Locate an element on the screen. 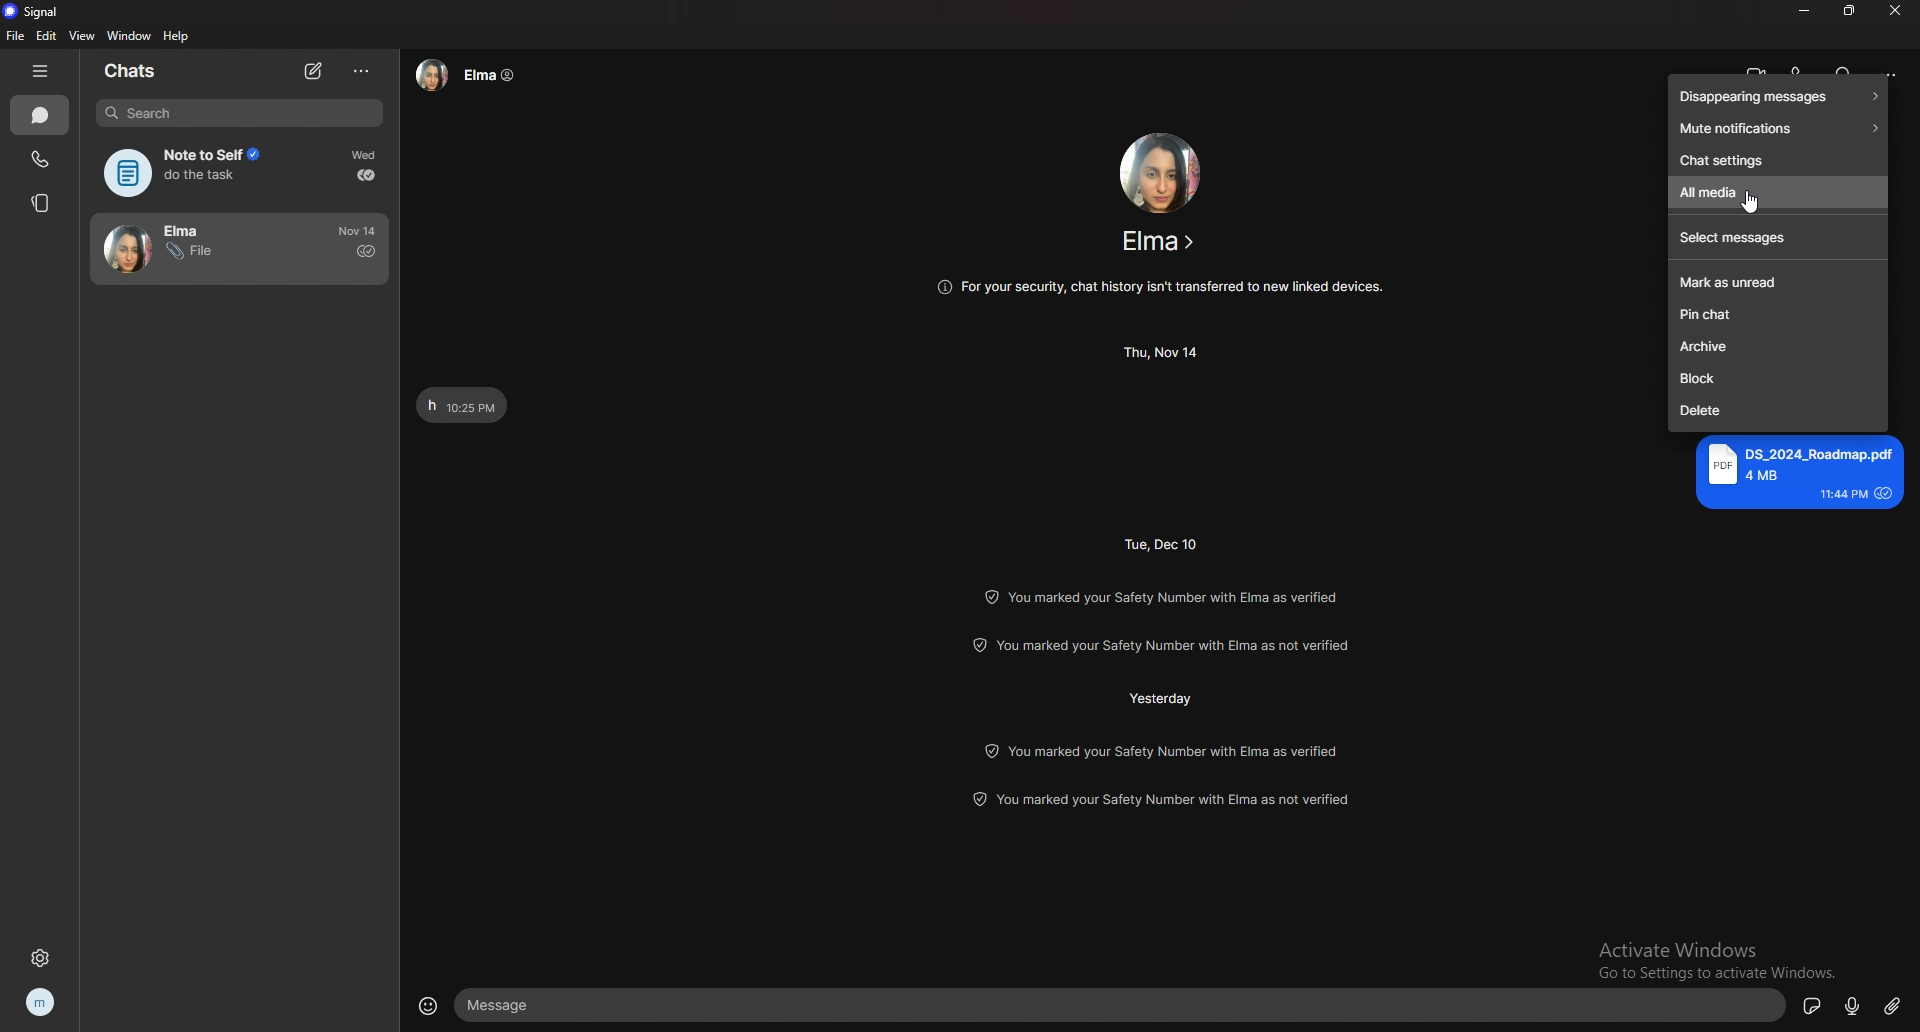 This screenshot has height=1032, width=1920. select messages is located at coordinates (1778, 239).